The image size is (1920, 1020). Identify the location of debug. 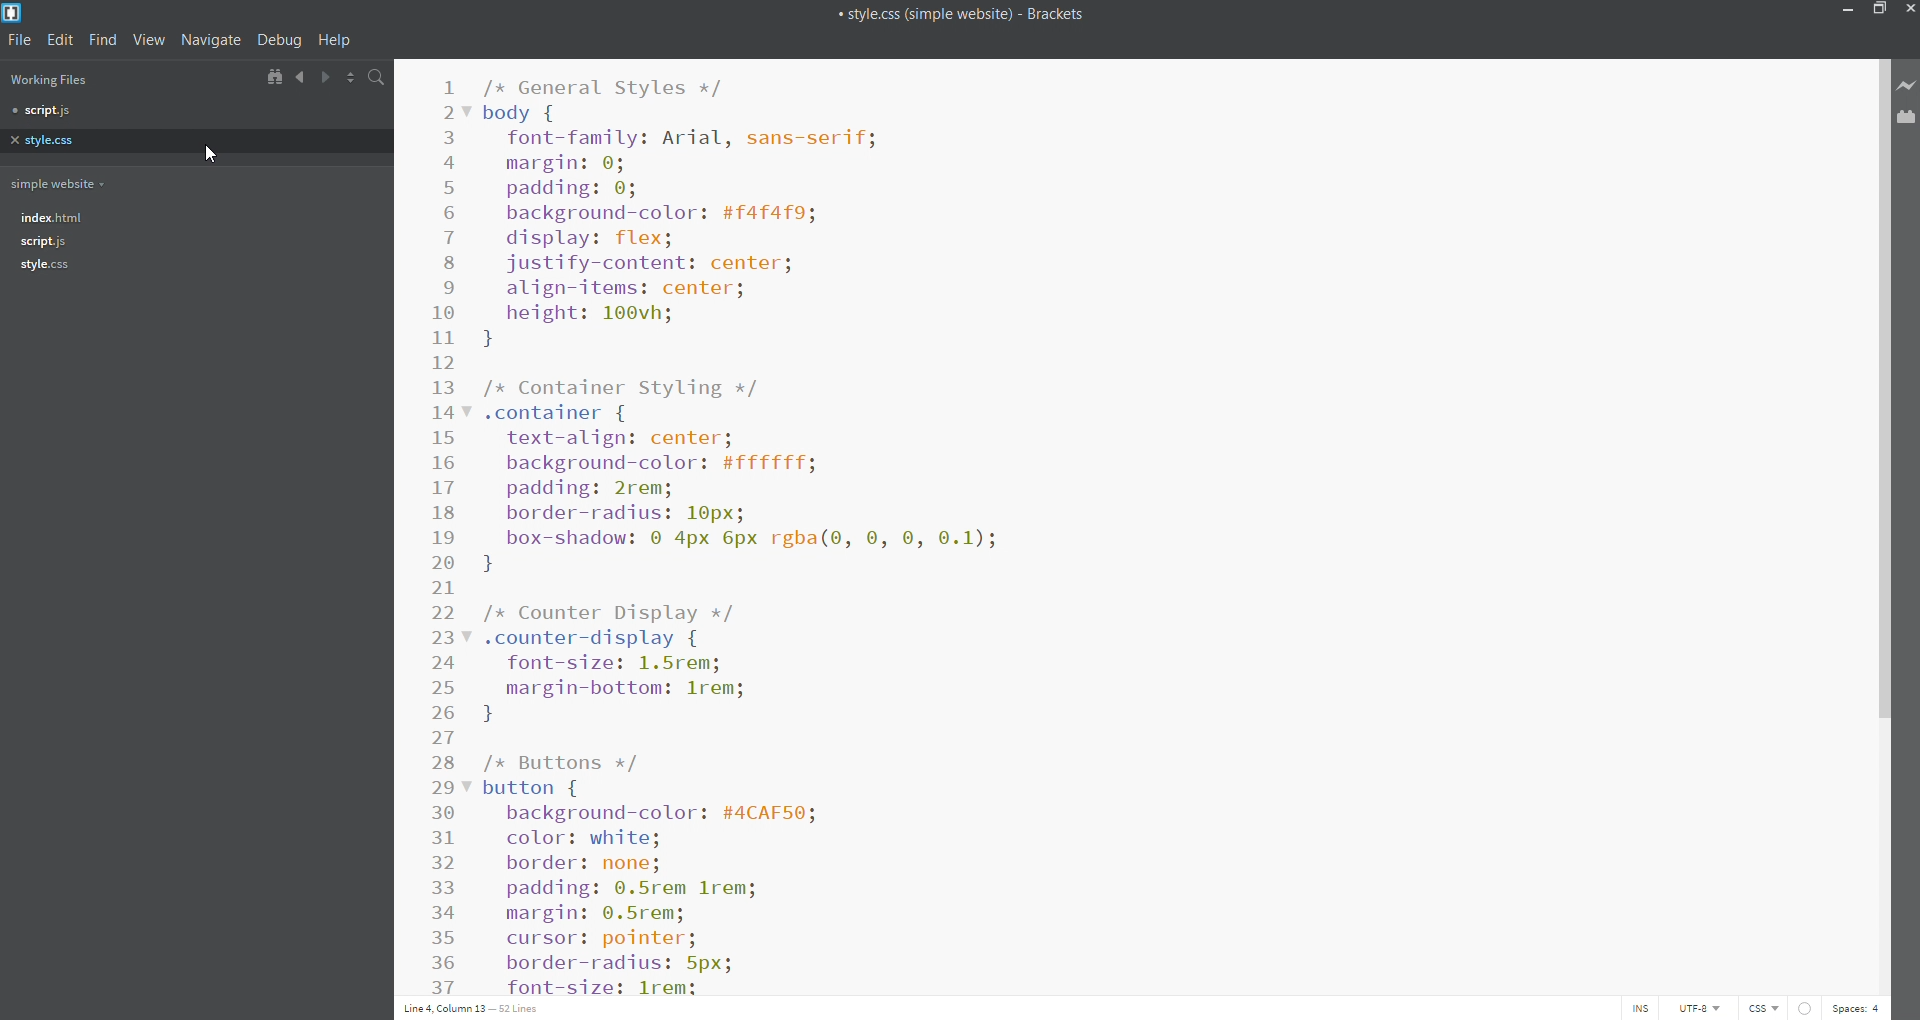
(279, 39).